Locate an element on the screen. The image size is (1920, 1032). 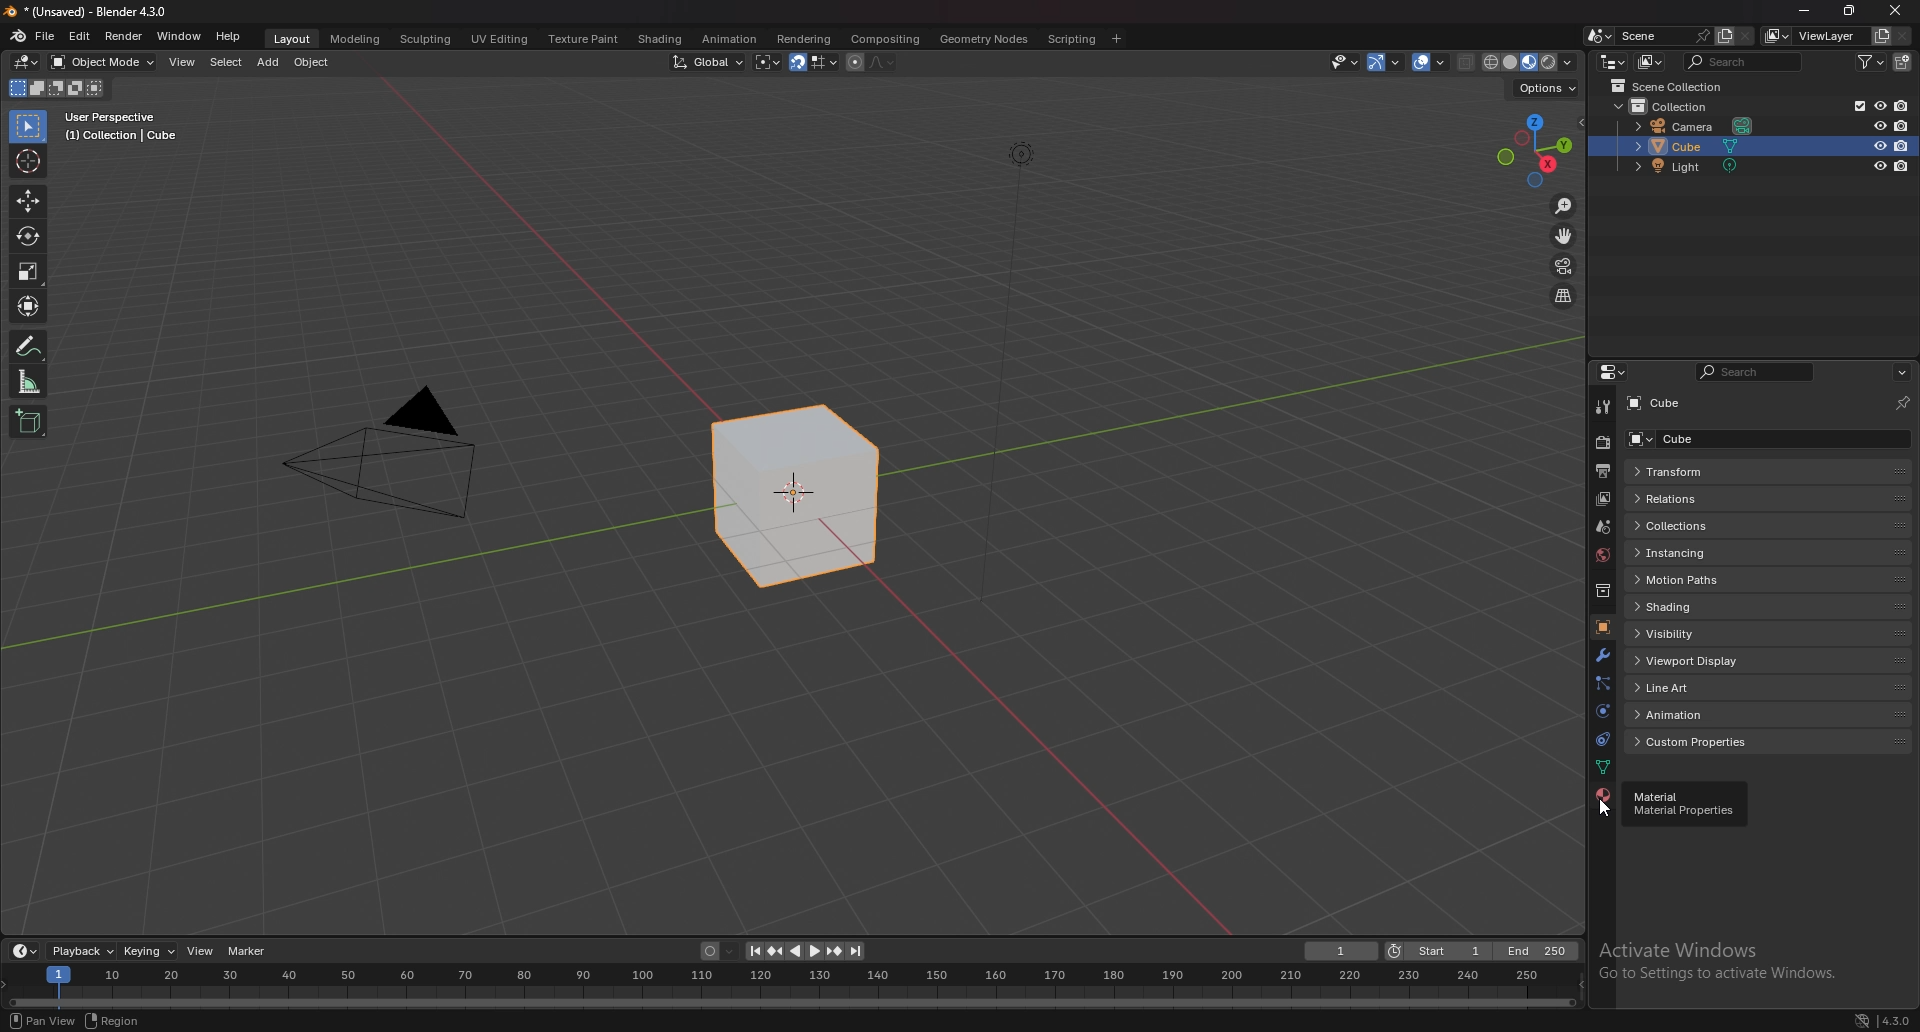
remove view layer is located at coordinates (1904, 37).